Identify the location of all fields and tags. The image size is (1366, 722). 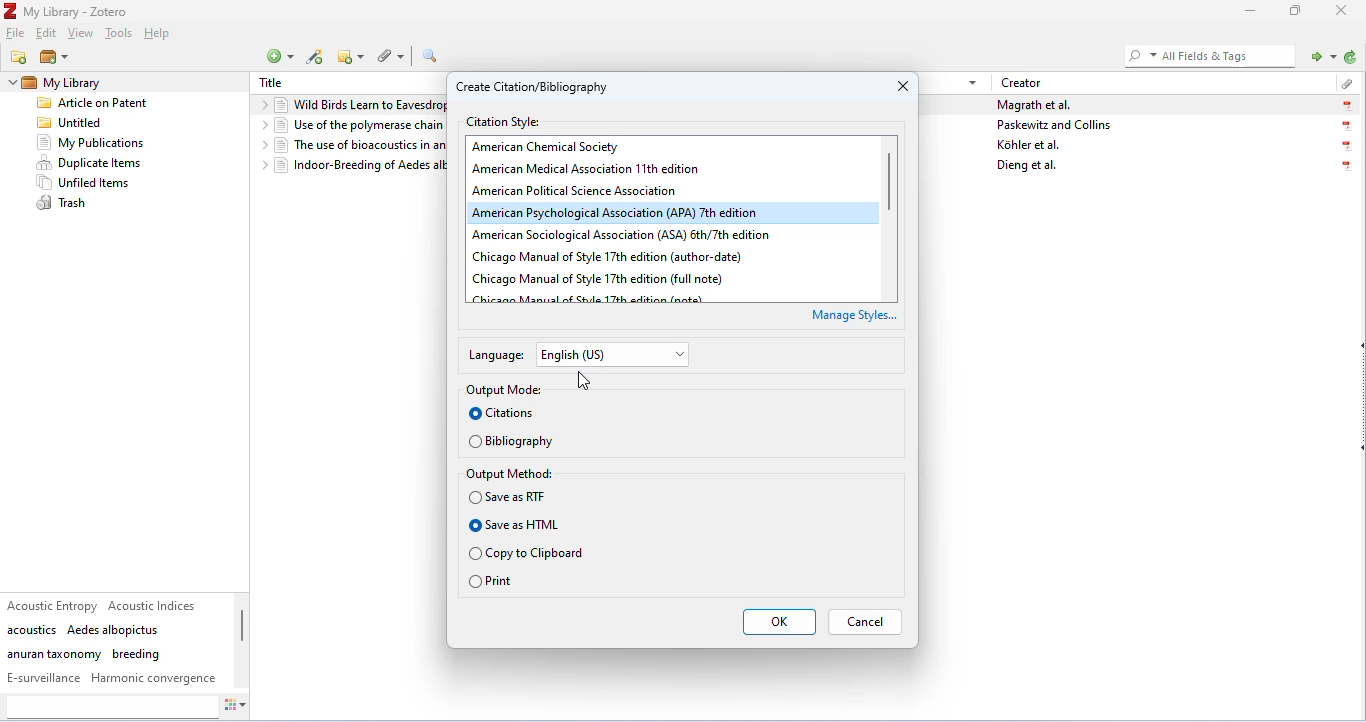
(1207, 55).